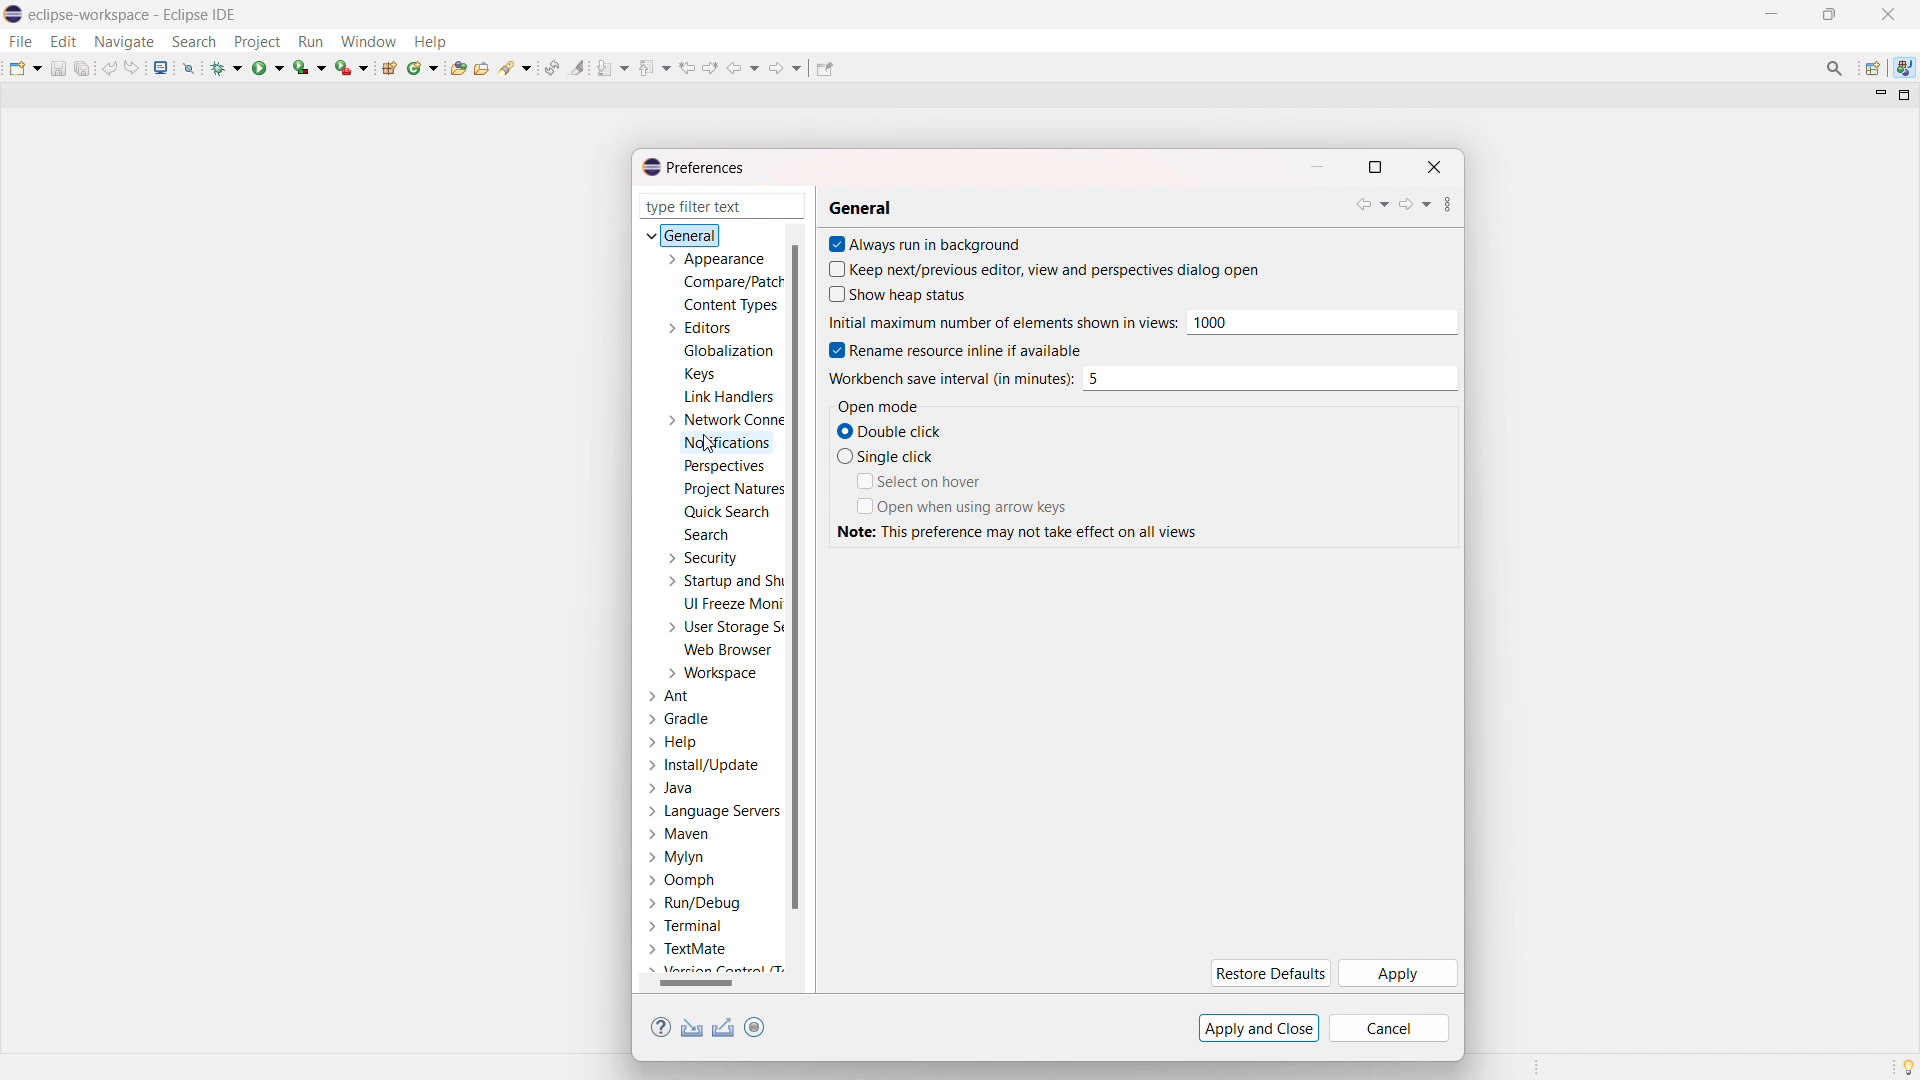 The width and height of the screenshot is (1920, 1080). What do you see at coordinates (698, 328) in the screenshot?
I see `editors` at bounding box center [698, 328].